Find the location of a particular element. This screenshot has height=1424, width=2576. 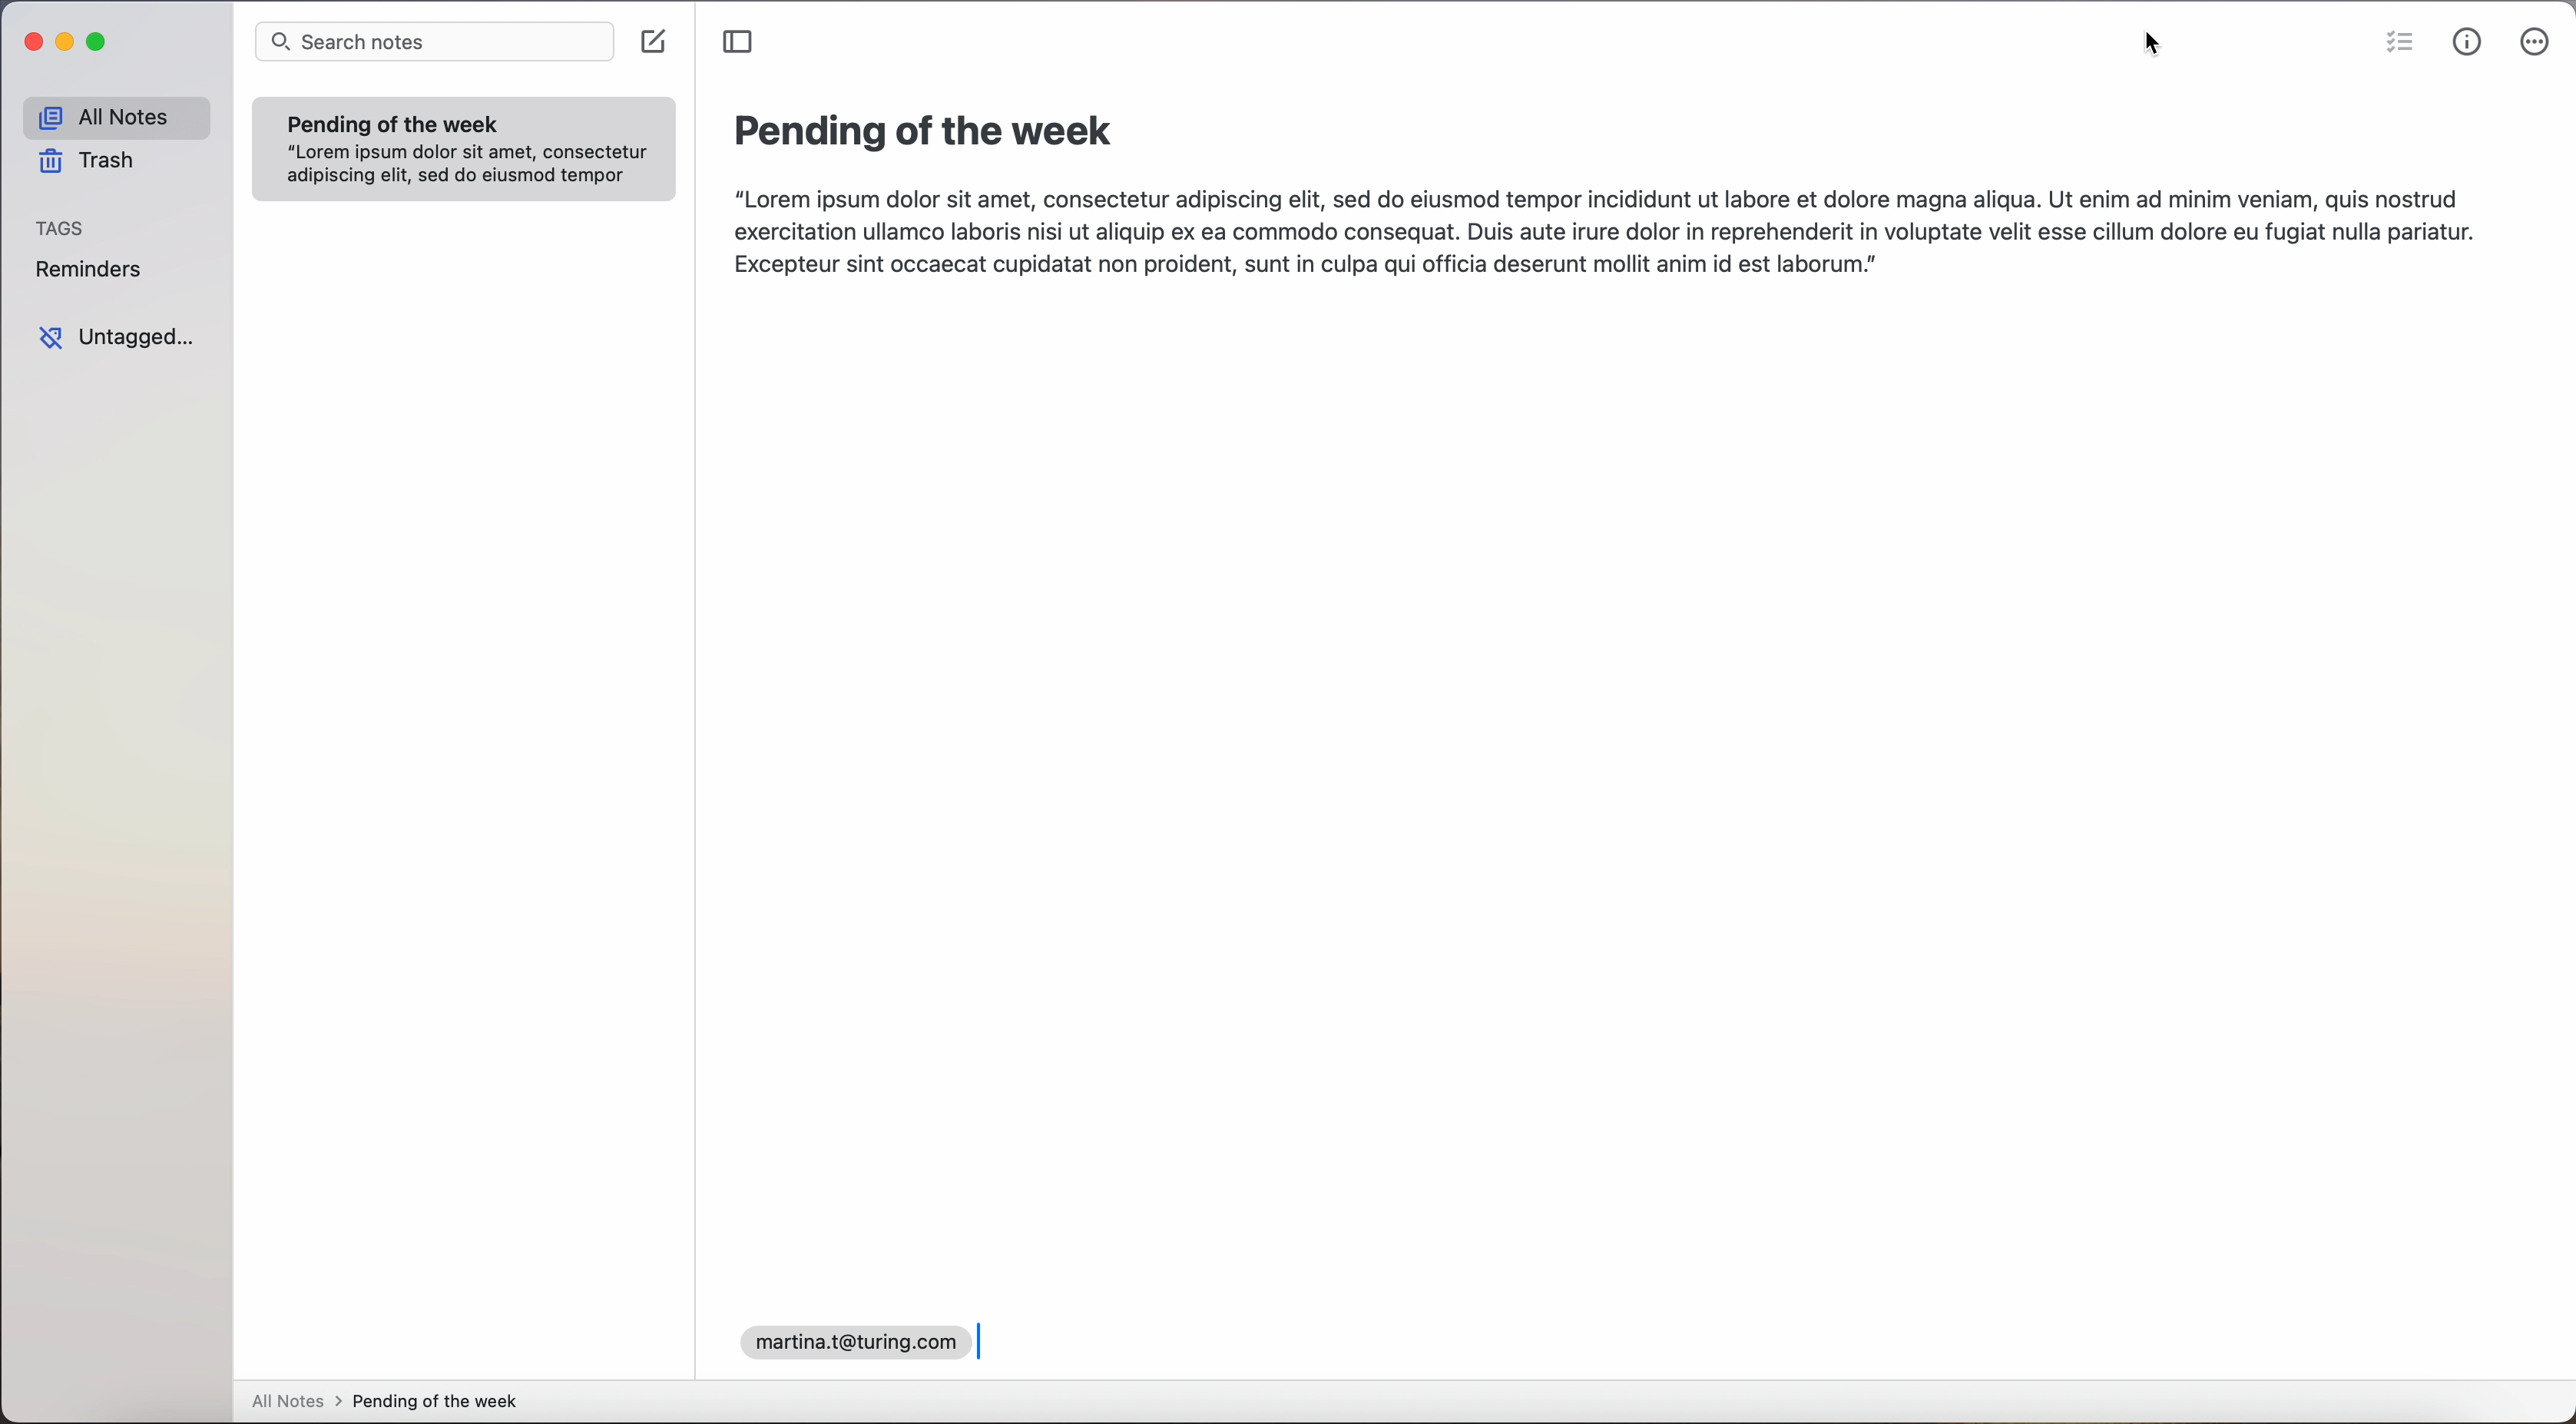

metrics is located at coordinates (2468, 42).